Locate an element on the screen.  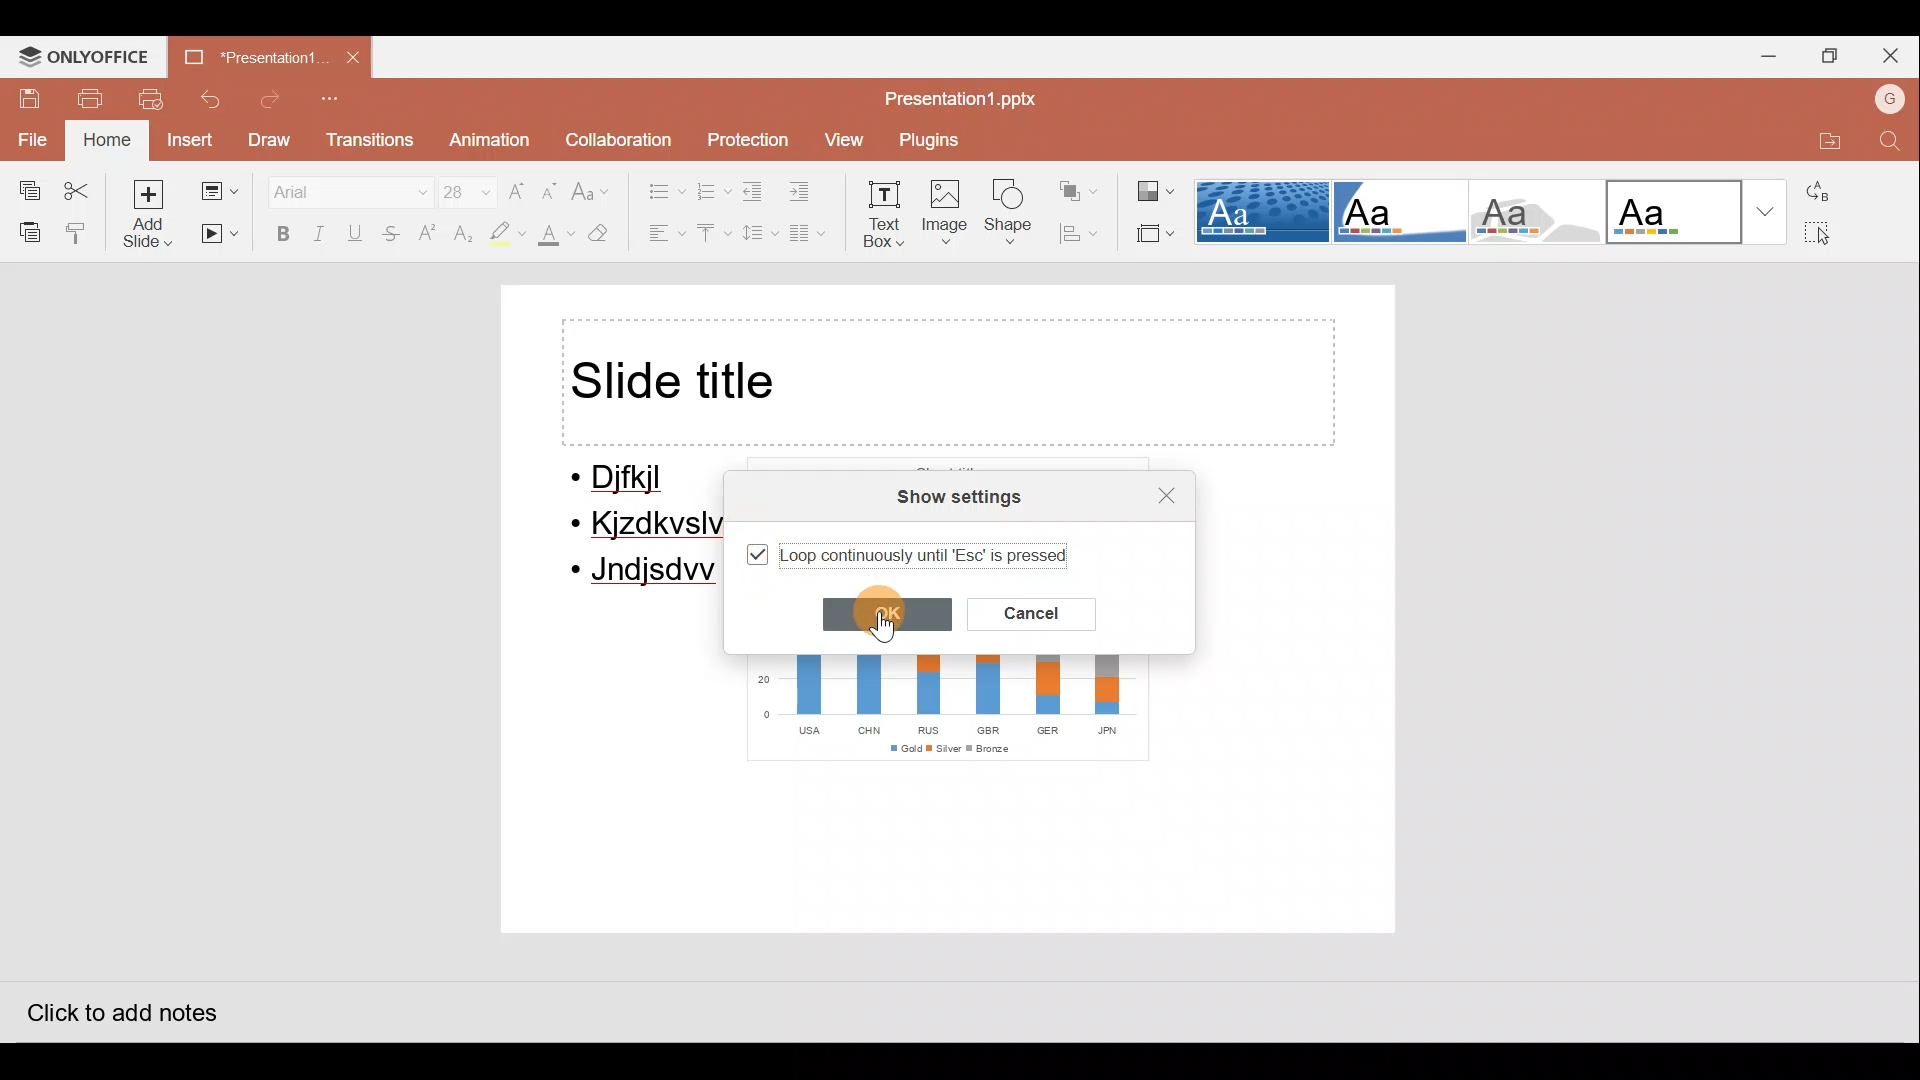
Document name is located at coordinates (959, 98).